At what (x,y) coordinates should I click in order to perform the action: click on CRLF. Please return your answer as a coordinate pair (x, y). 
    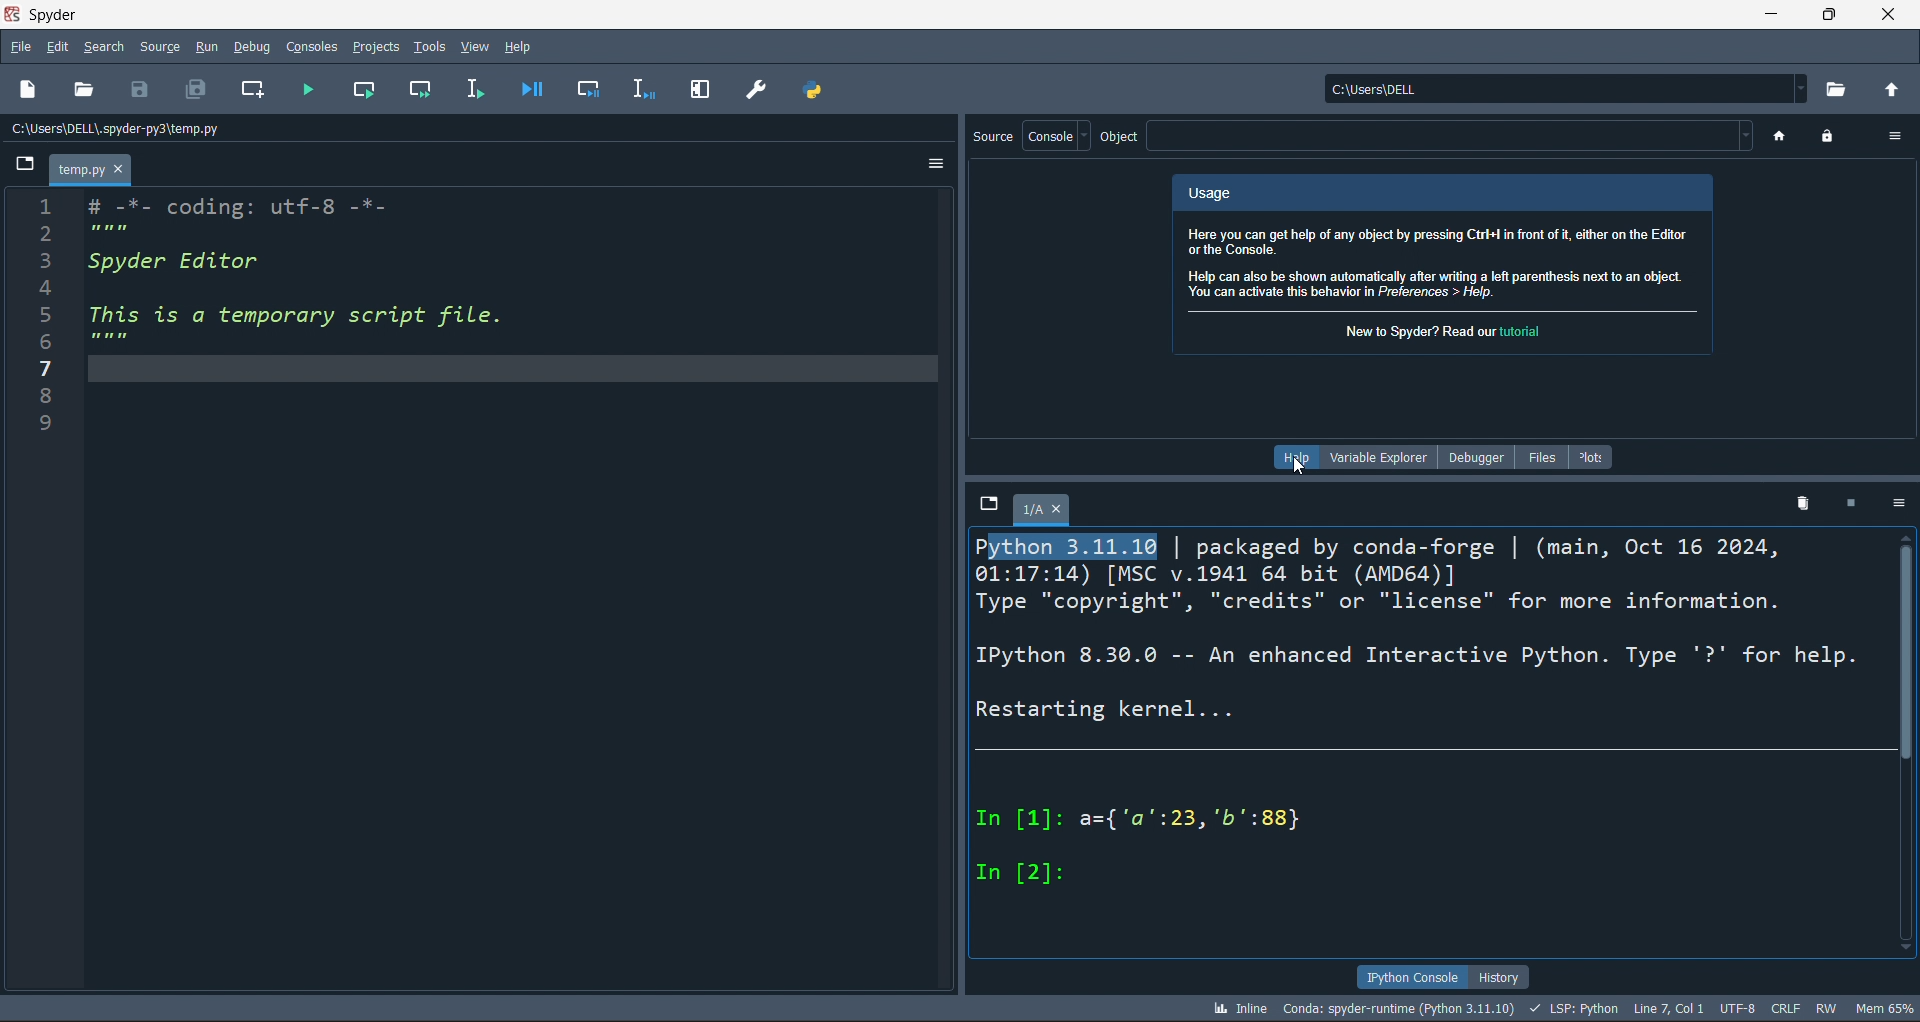
    Looking at the image, I should click on (1786, 1008).